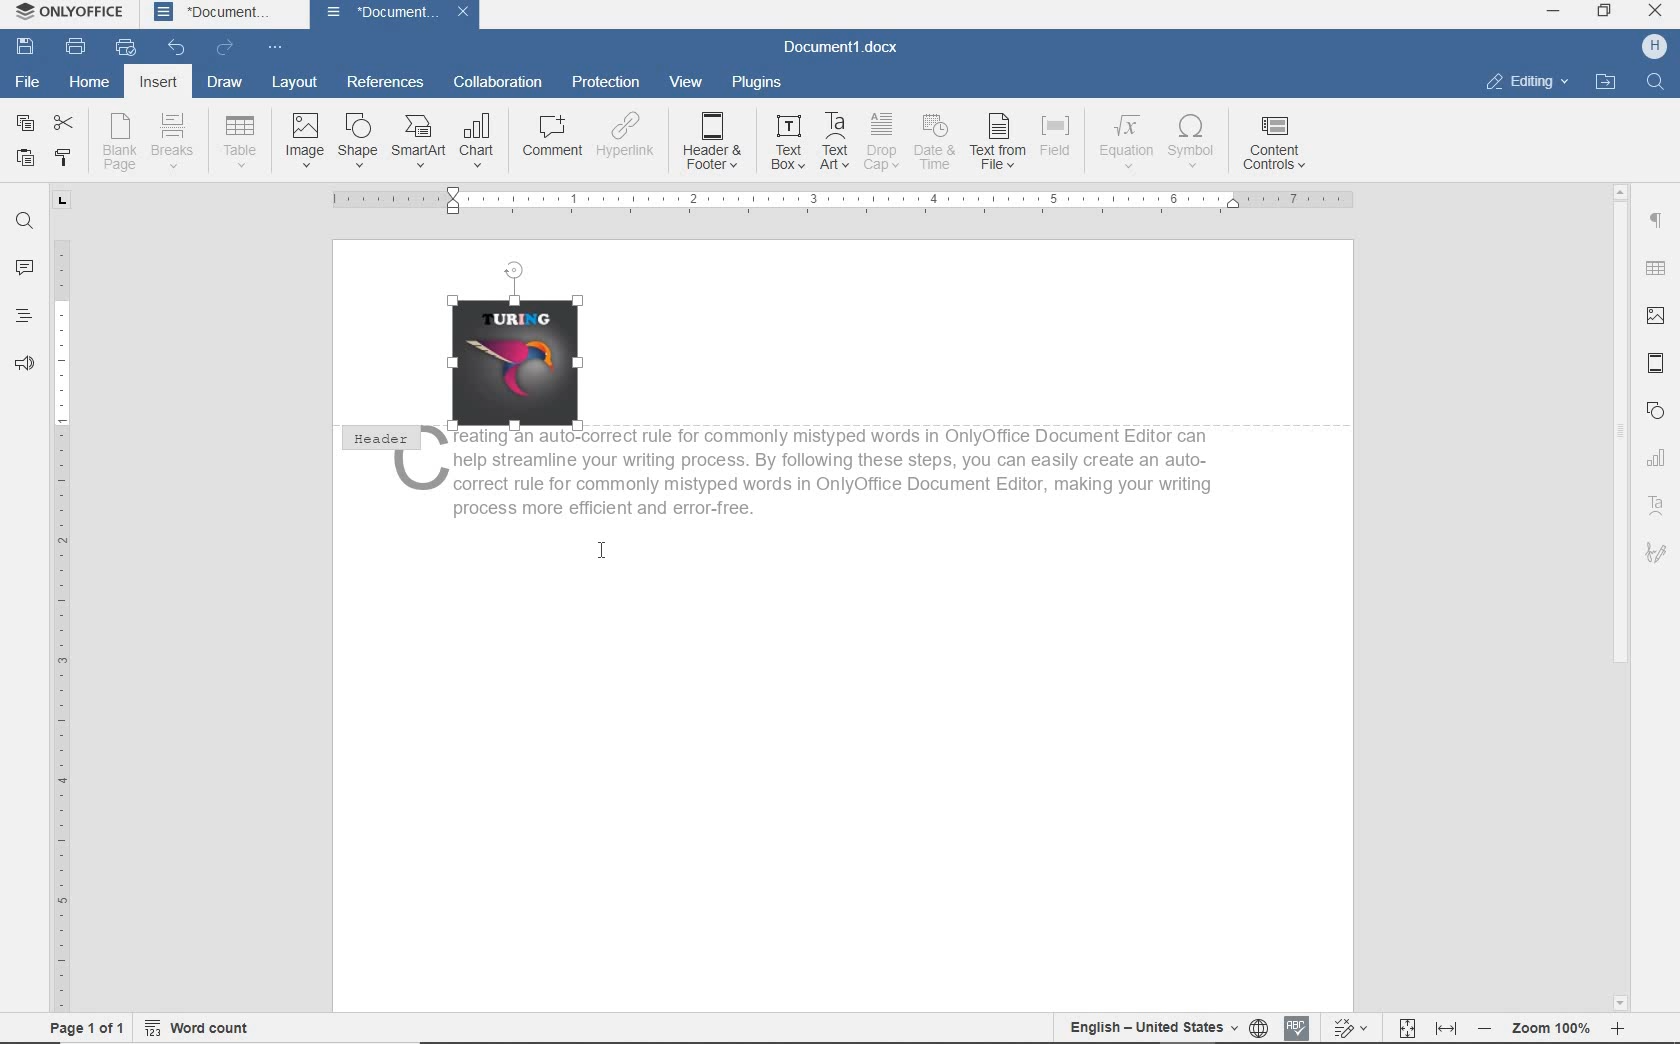 The height and width of the screenshot is (1044, 1680). Describe the element at coordinates (271, 46) in the screenshot. I see `CUSTOMIZE QUICK ACCESS TOOLBAR` at that location.